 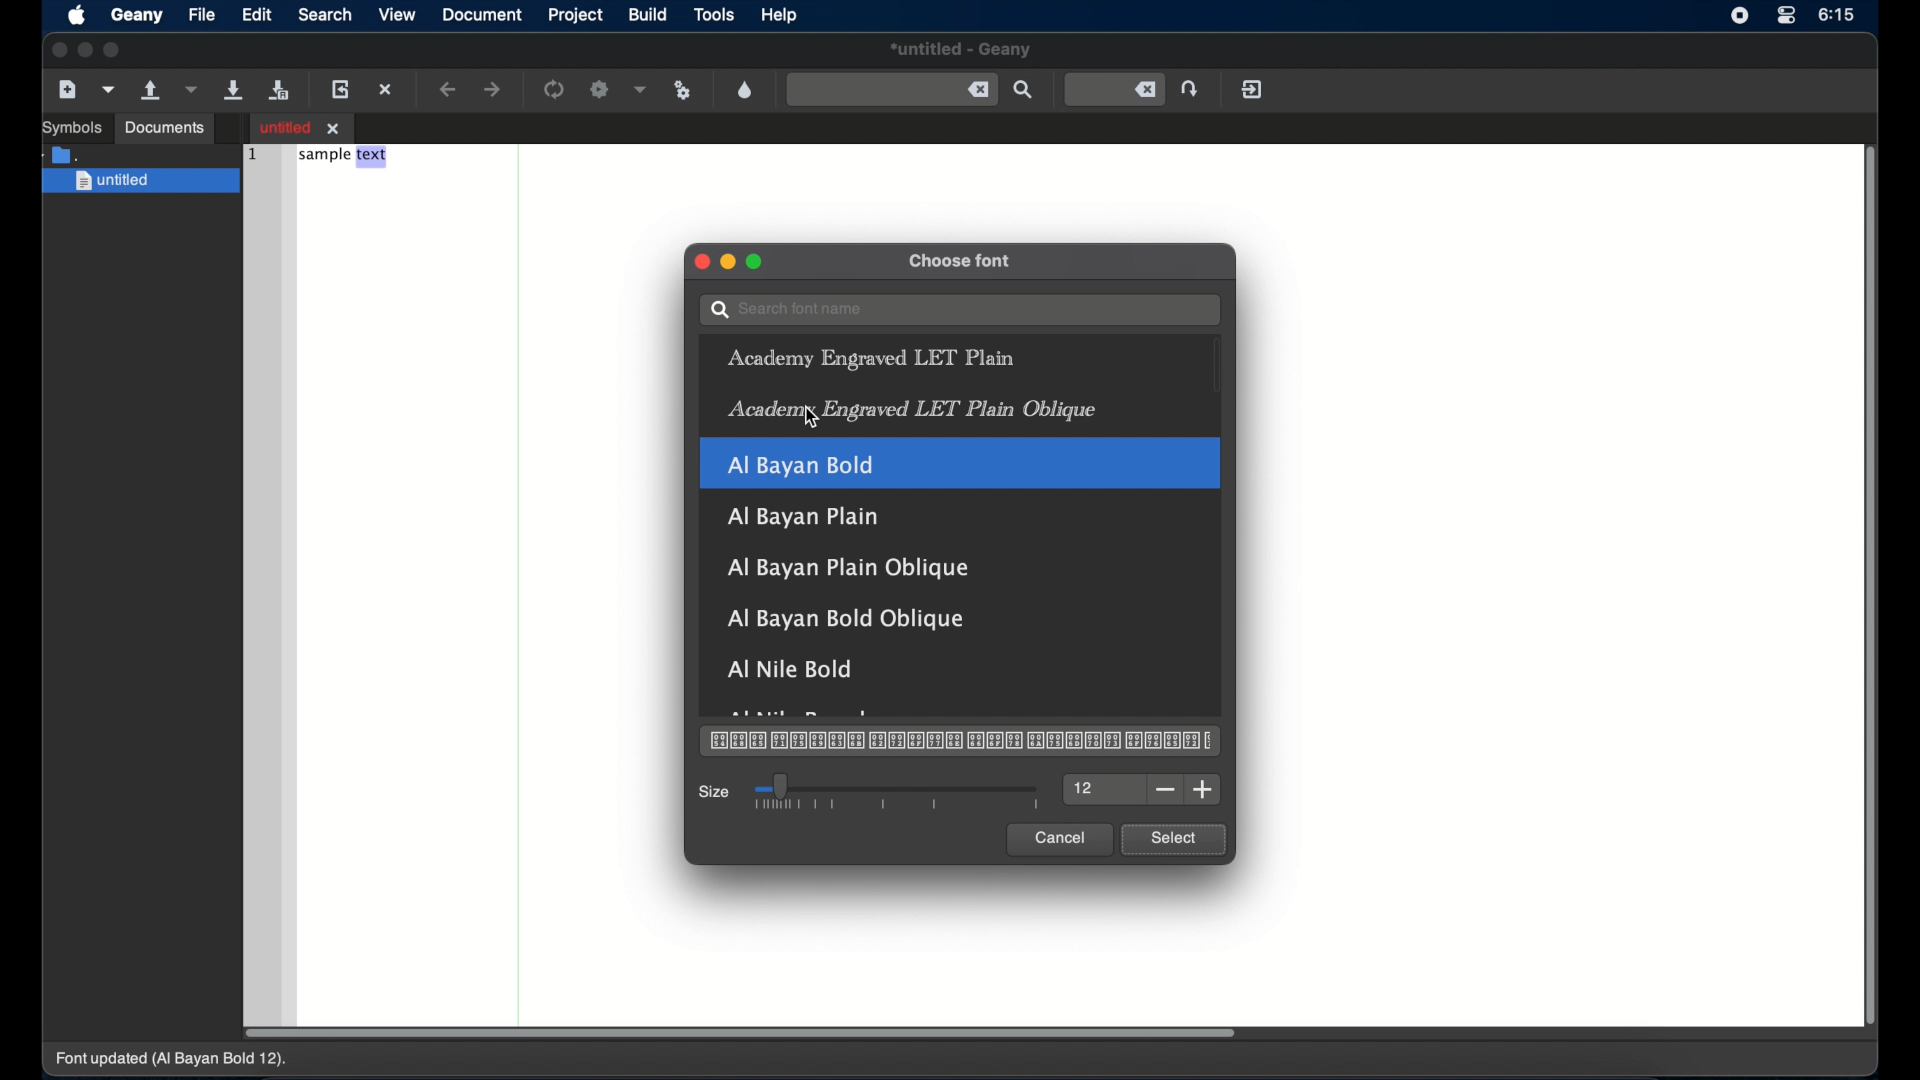 I want to click on slider, so click(x=897, y=792).